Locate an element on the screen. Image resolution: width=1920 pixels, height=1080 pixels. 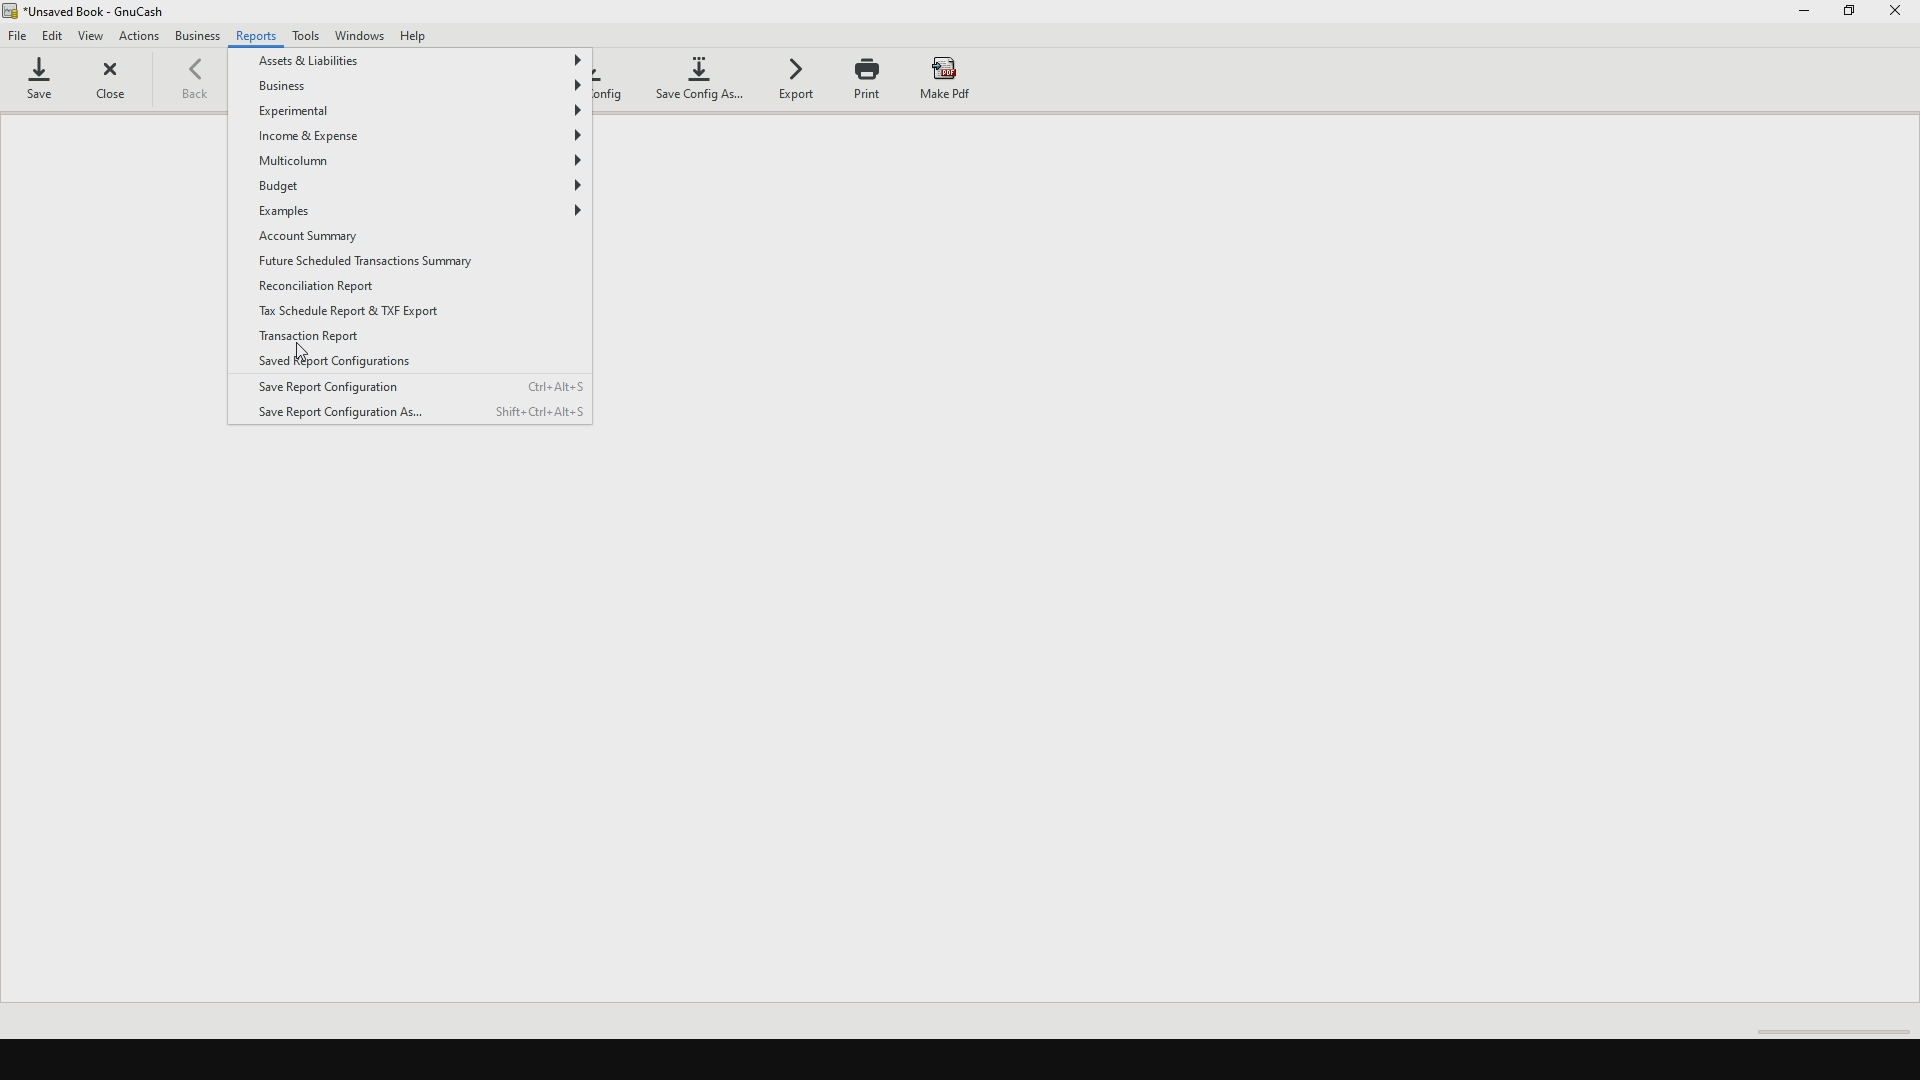
make pdf is located at coordinates (946, 75).